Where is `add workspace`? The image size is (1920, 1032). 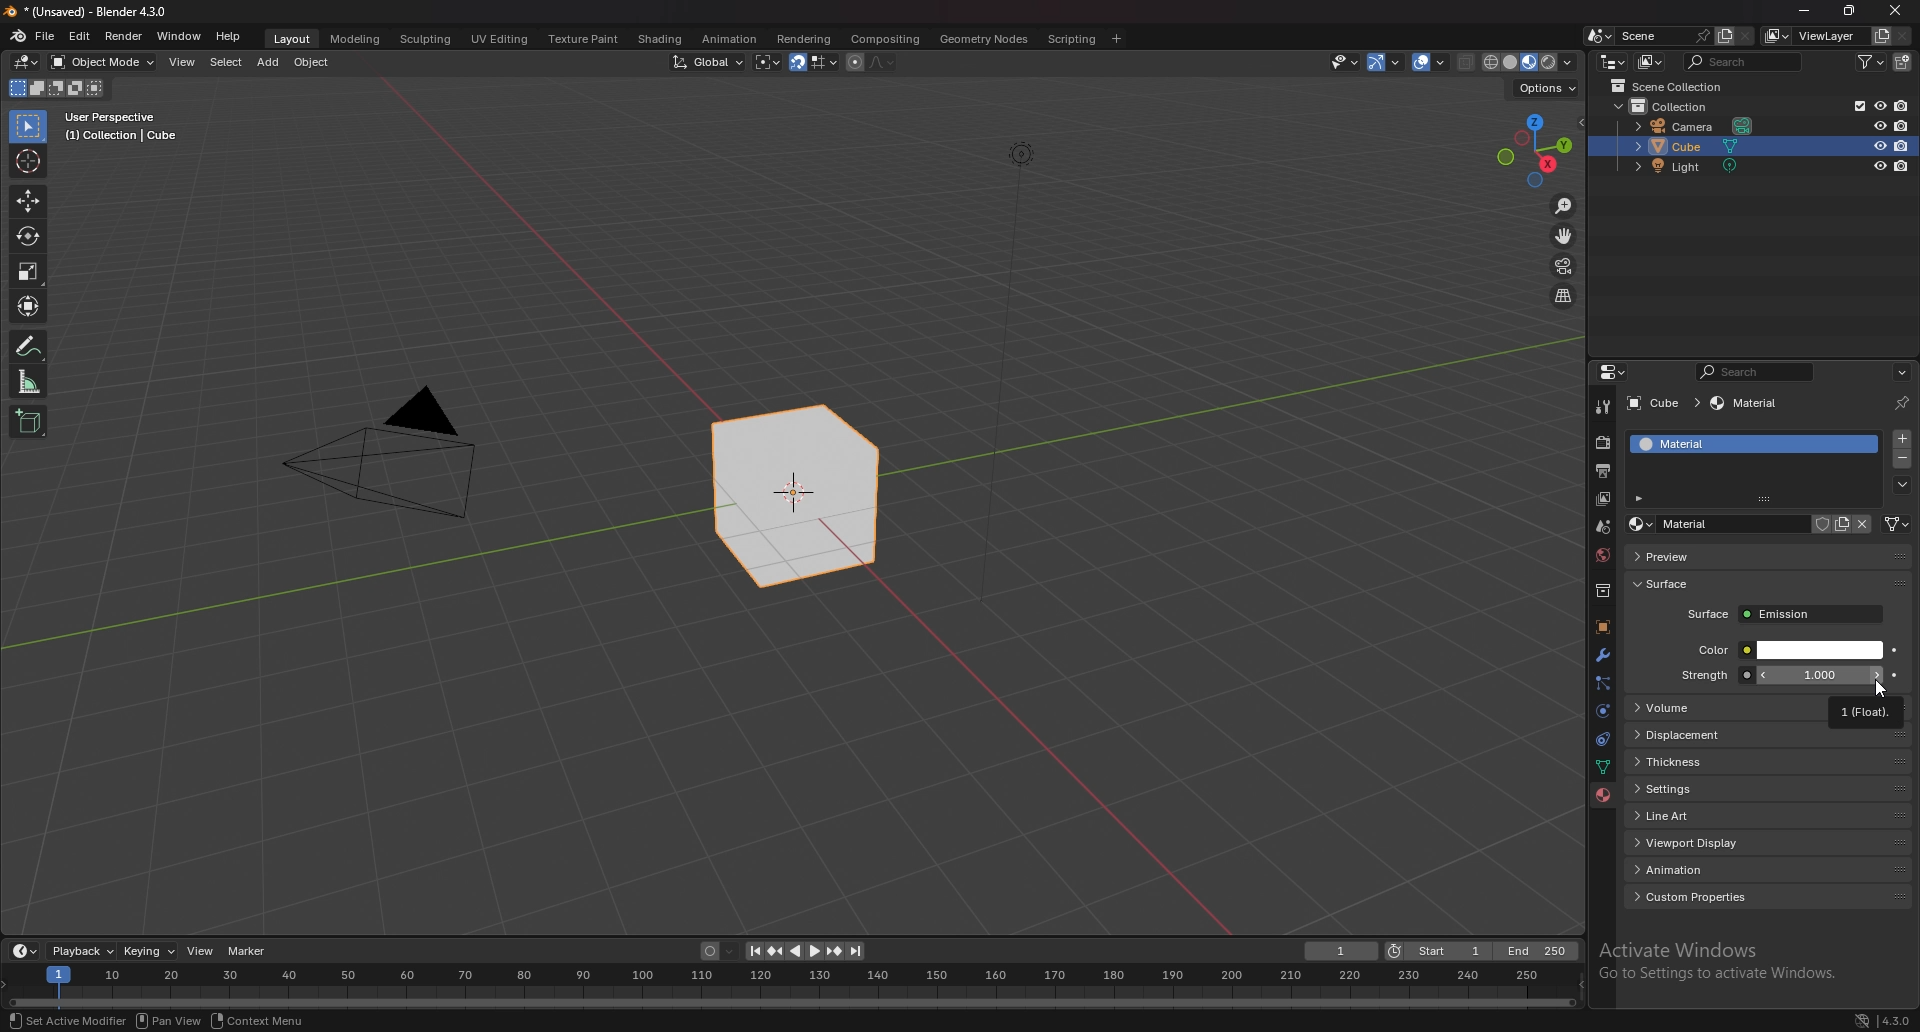
add workspace is located at coordinates (1116, 38).